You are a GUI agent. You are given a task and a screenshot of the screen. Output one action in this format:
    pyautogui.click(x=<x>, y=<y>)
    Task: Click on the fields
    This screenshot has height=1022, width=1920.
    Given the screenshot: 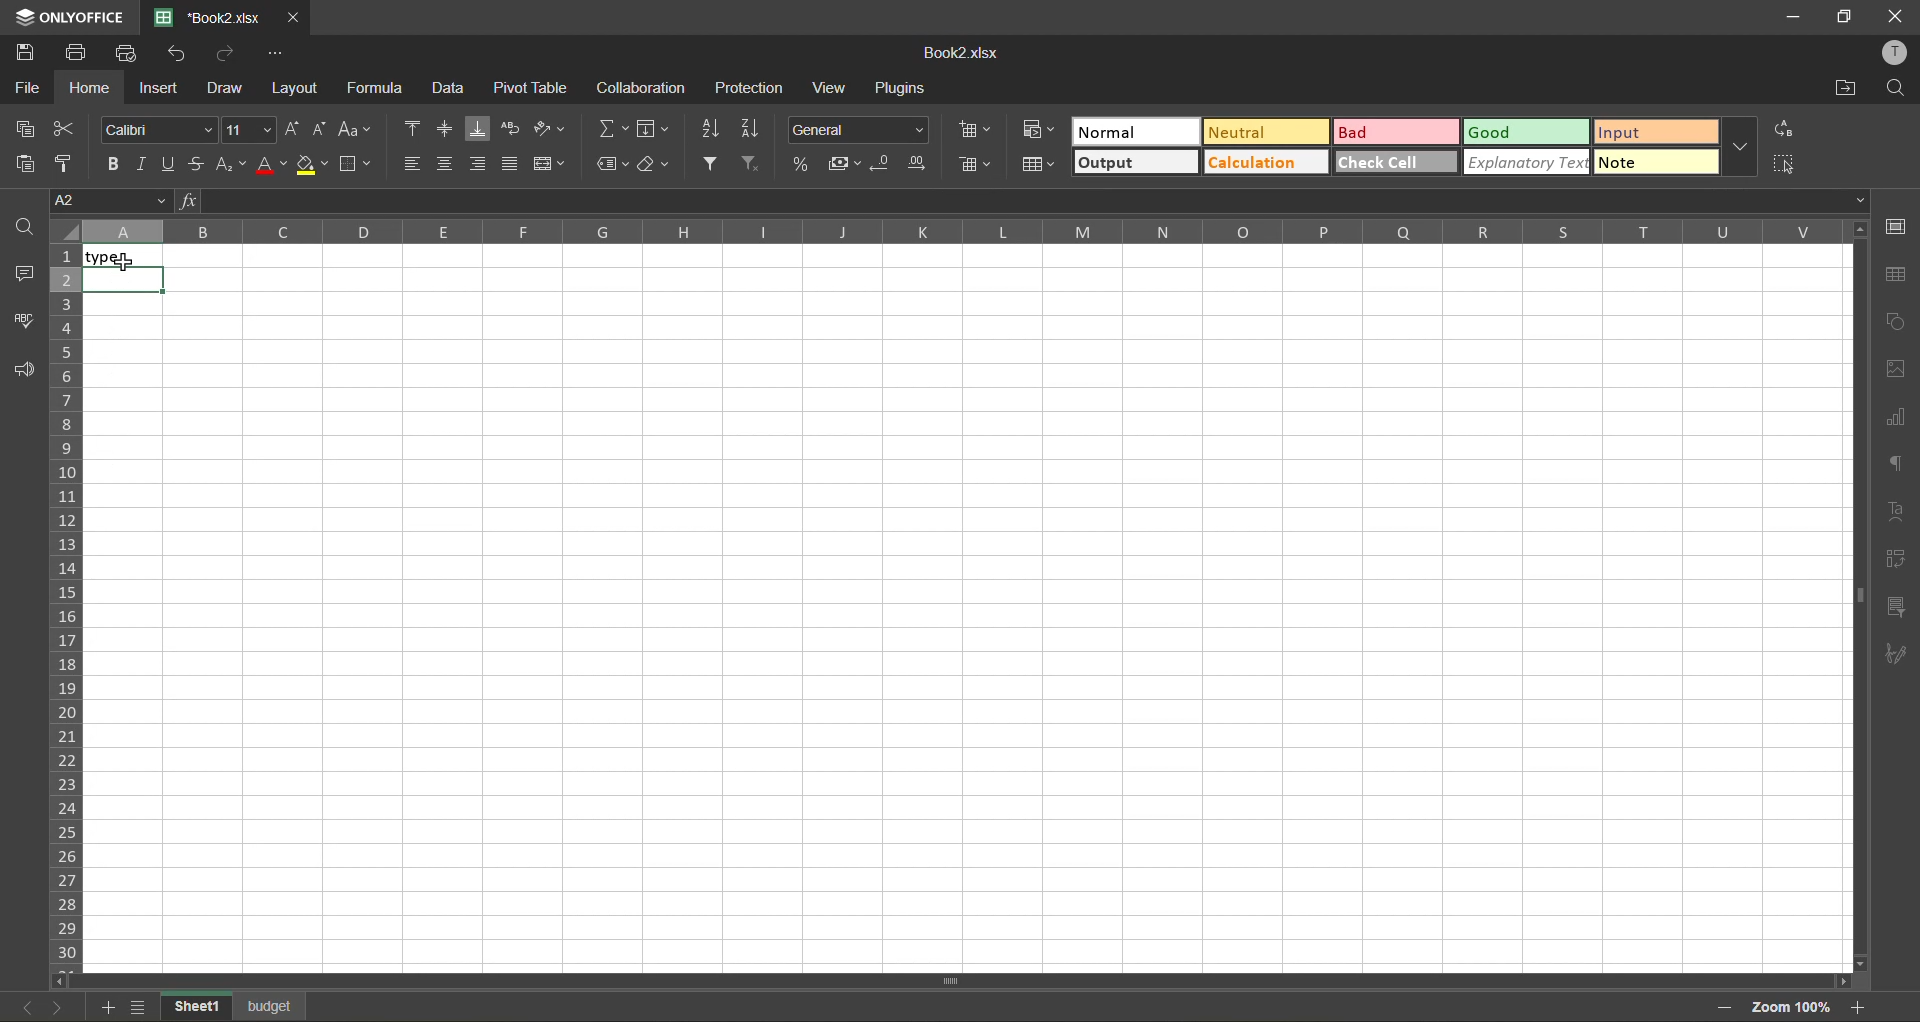 What is the action you would take?
    pyautogui.click(x=656, y=131)
    